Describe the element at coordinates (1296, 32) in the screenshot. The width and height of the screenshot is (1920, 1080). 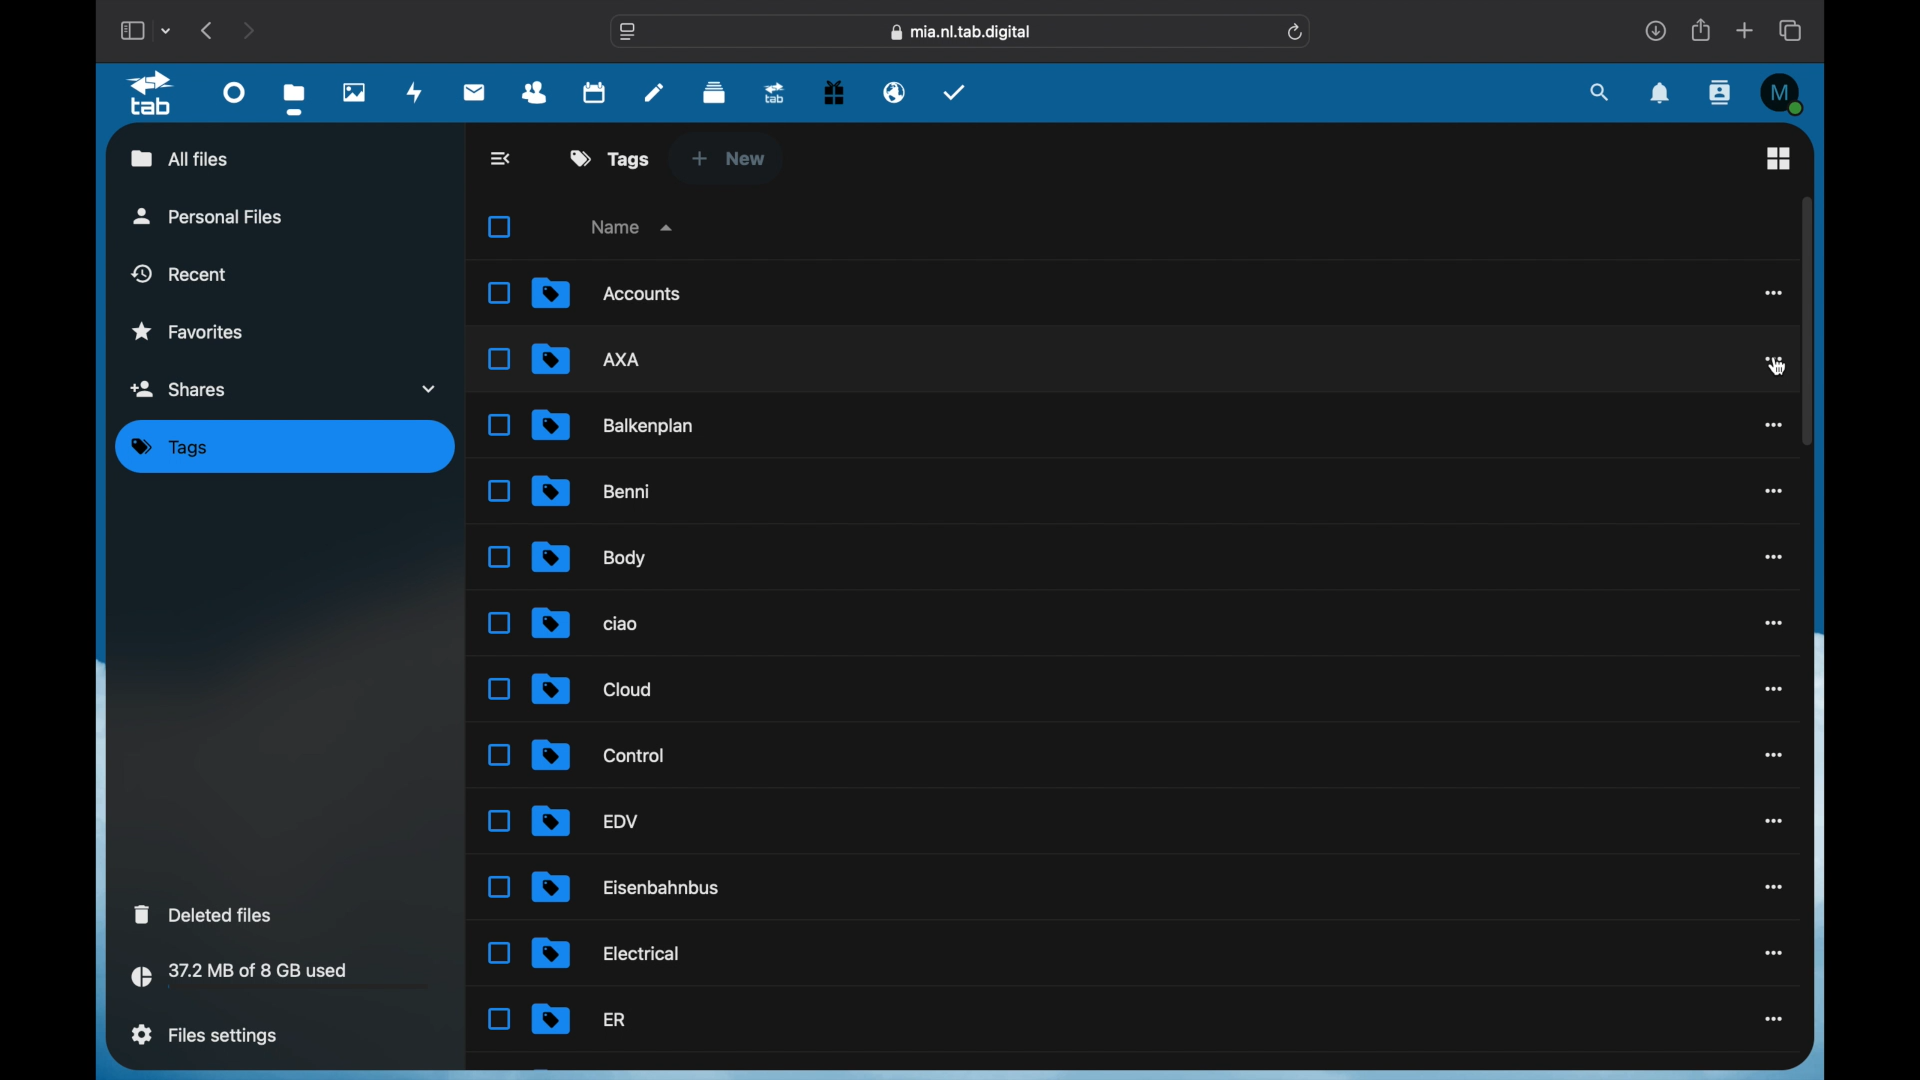
I see `refresh` at that location.